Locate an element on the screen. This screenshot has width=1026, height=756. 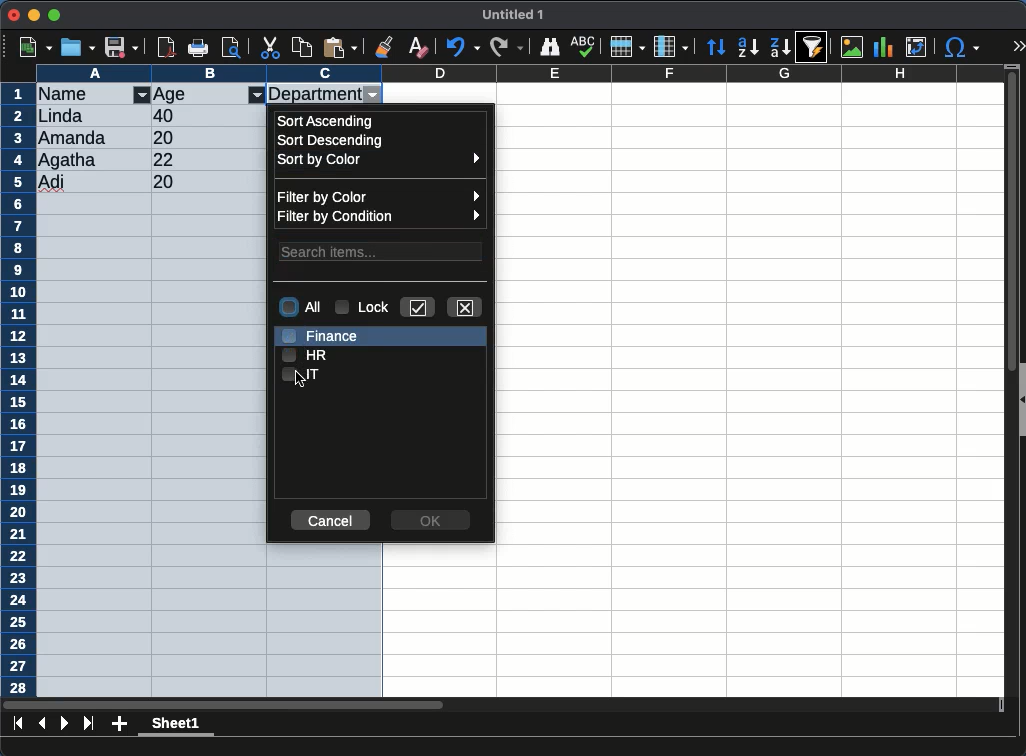
check is located at coordinates (419, 307).